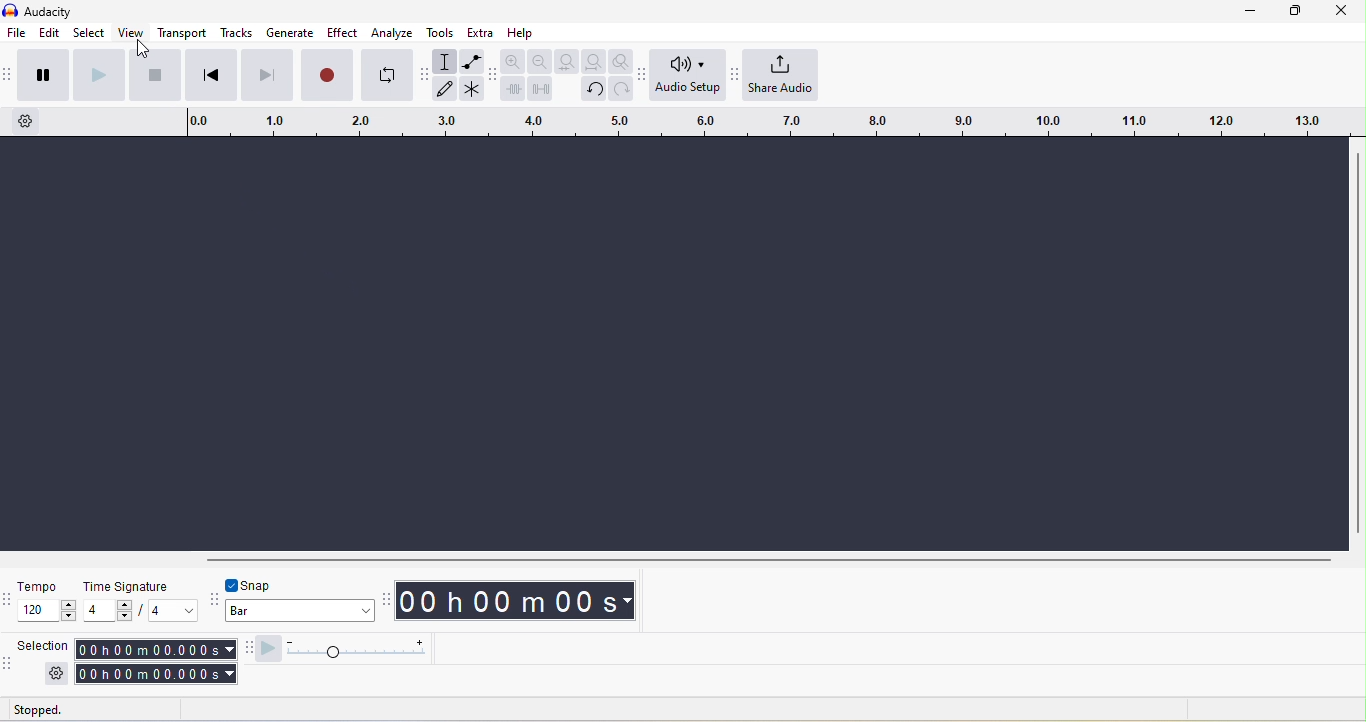  What do you see at coordinates (131, 32) in the screenshot?
I see `view` at bounding box center [131, 32].